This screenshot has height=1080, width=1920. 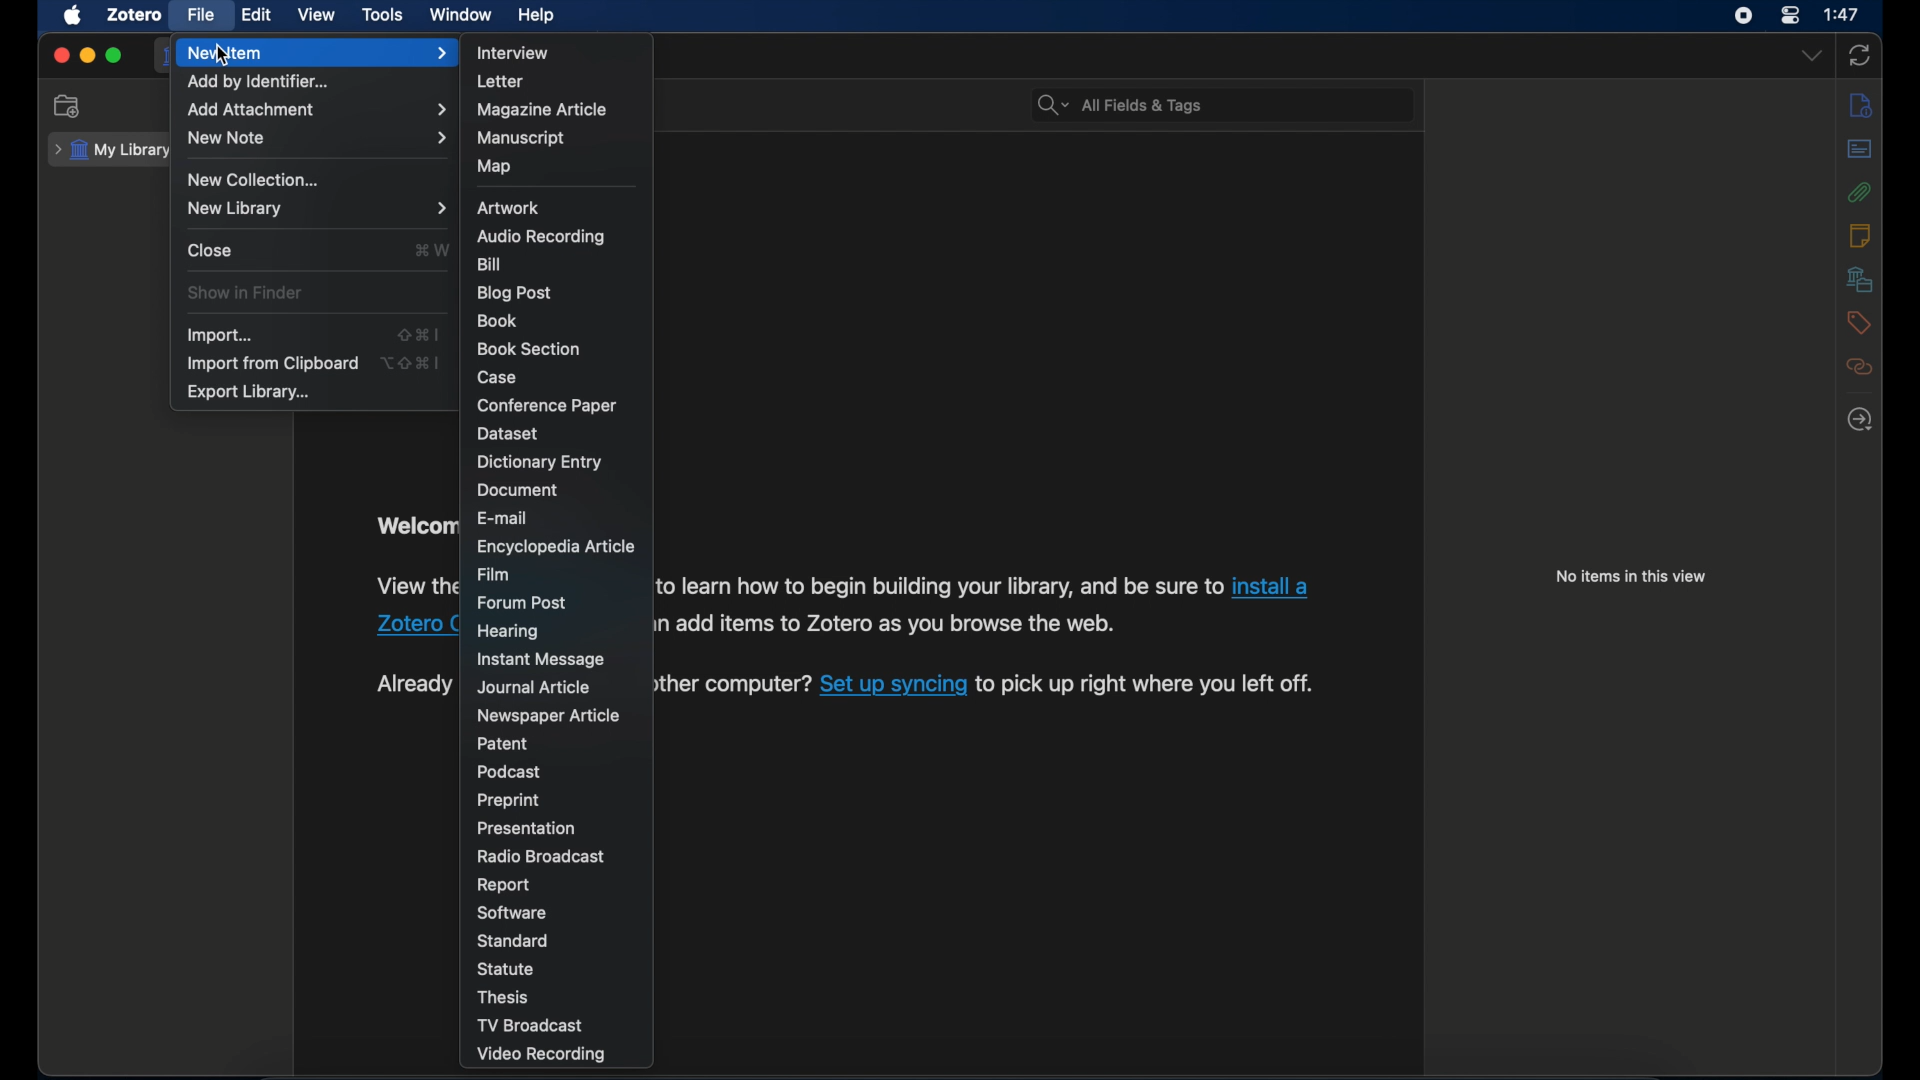 I want to click on import from clipboard, so click(x=271, y=364).